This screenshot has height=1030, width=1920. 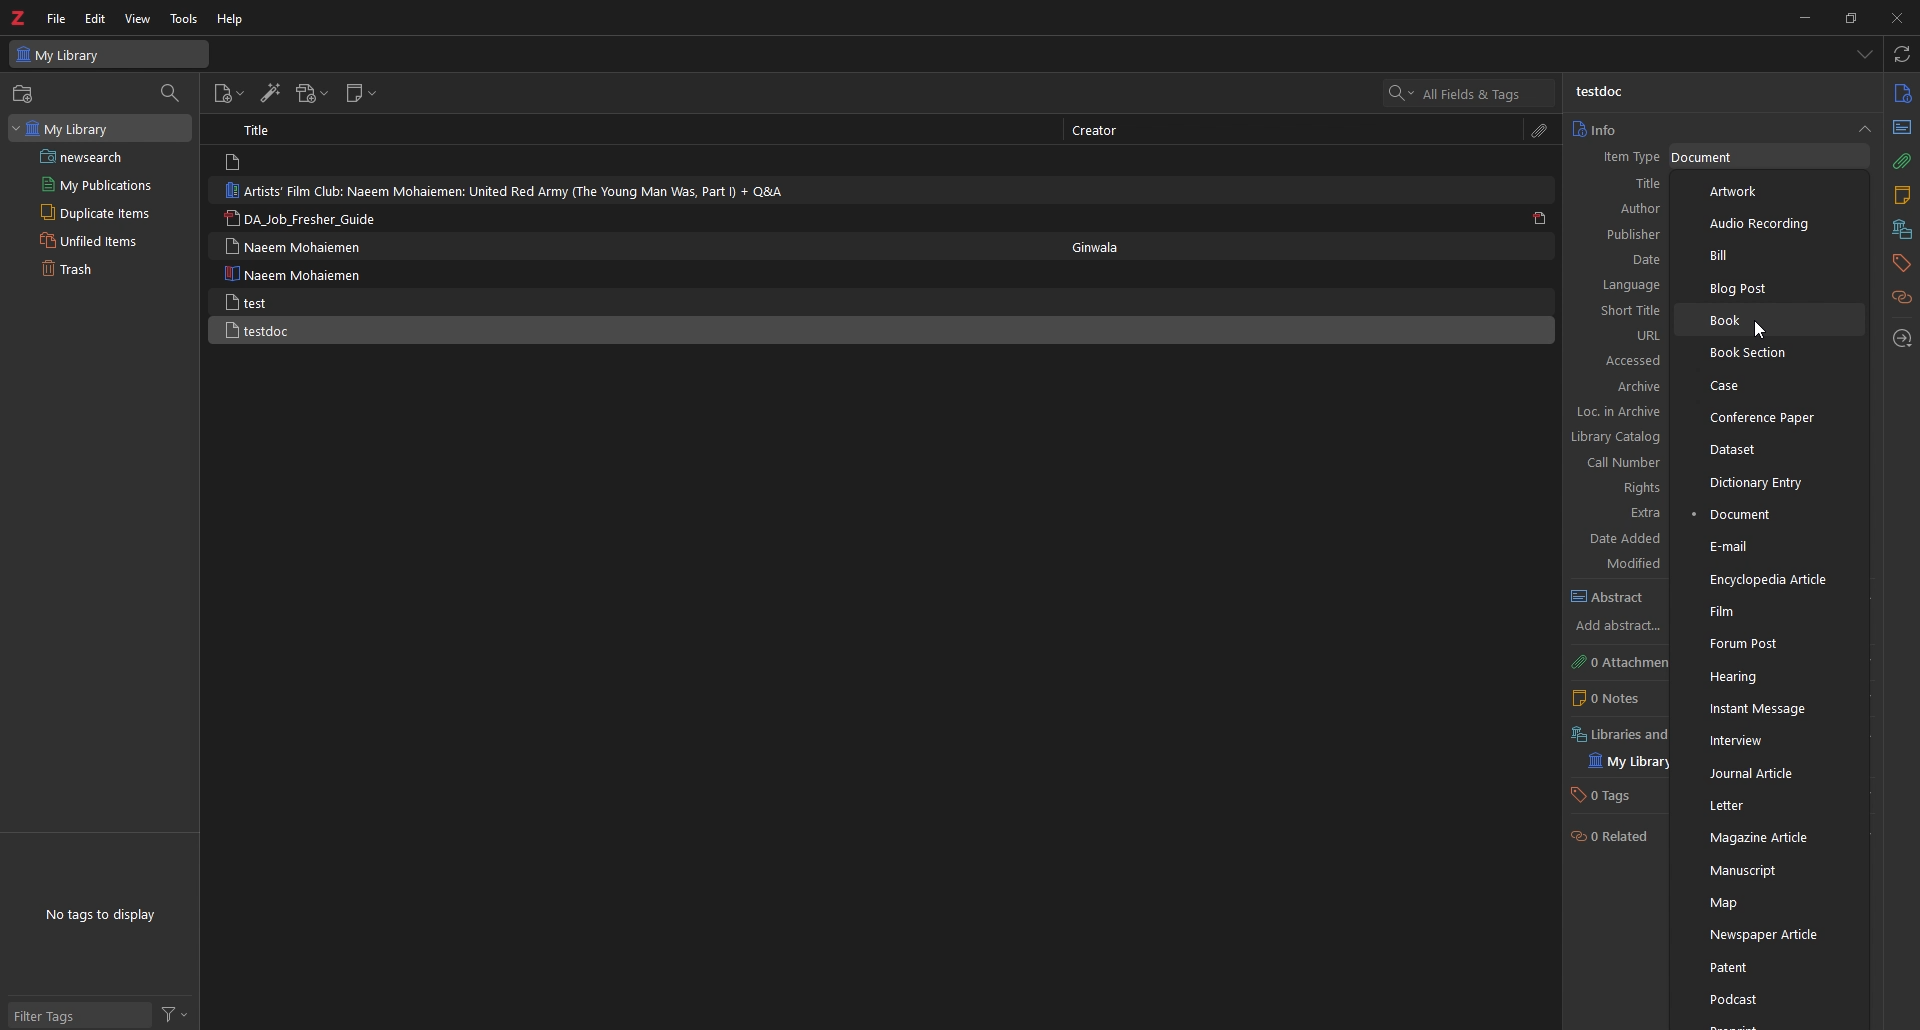 I want to click on Ginwala, so click(x=1097, y=247).